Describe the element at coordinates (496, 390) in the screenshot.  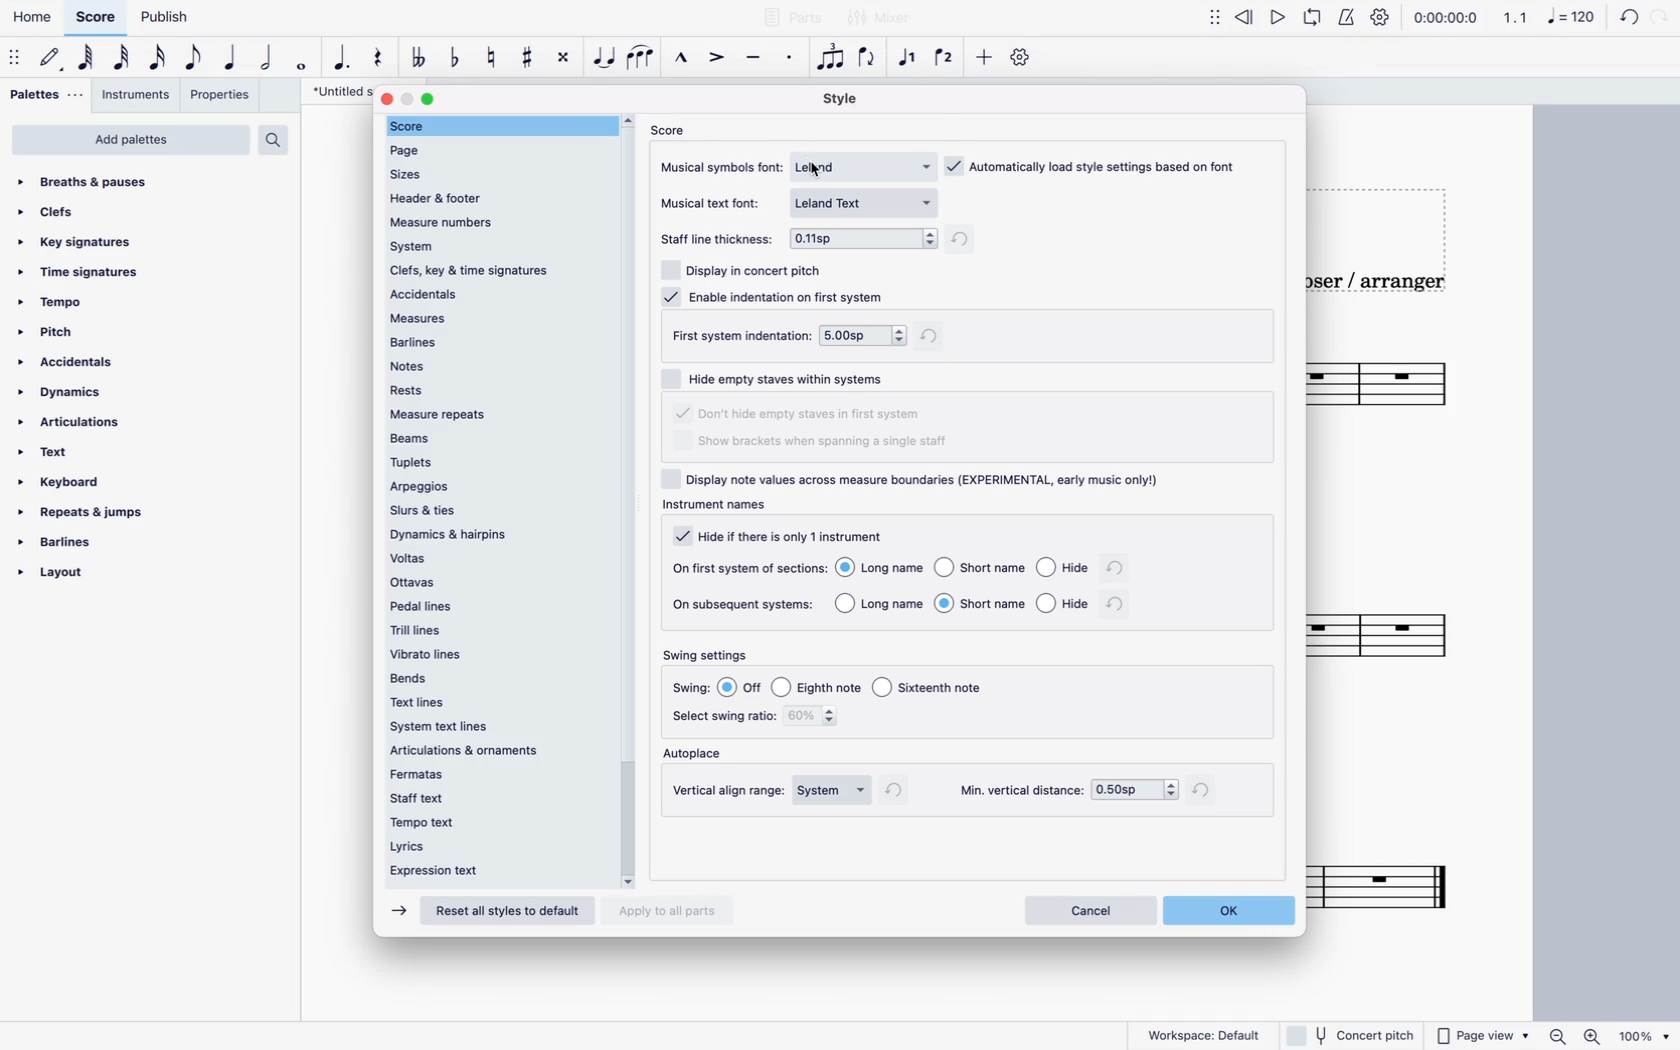
I see `rests` at that location.